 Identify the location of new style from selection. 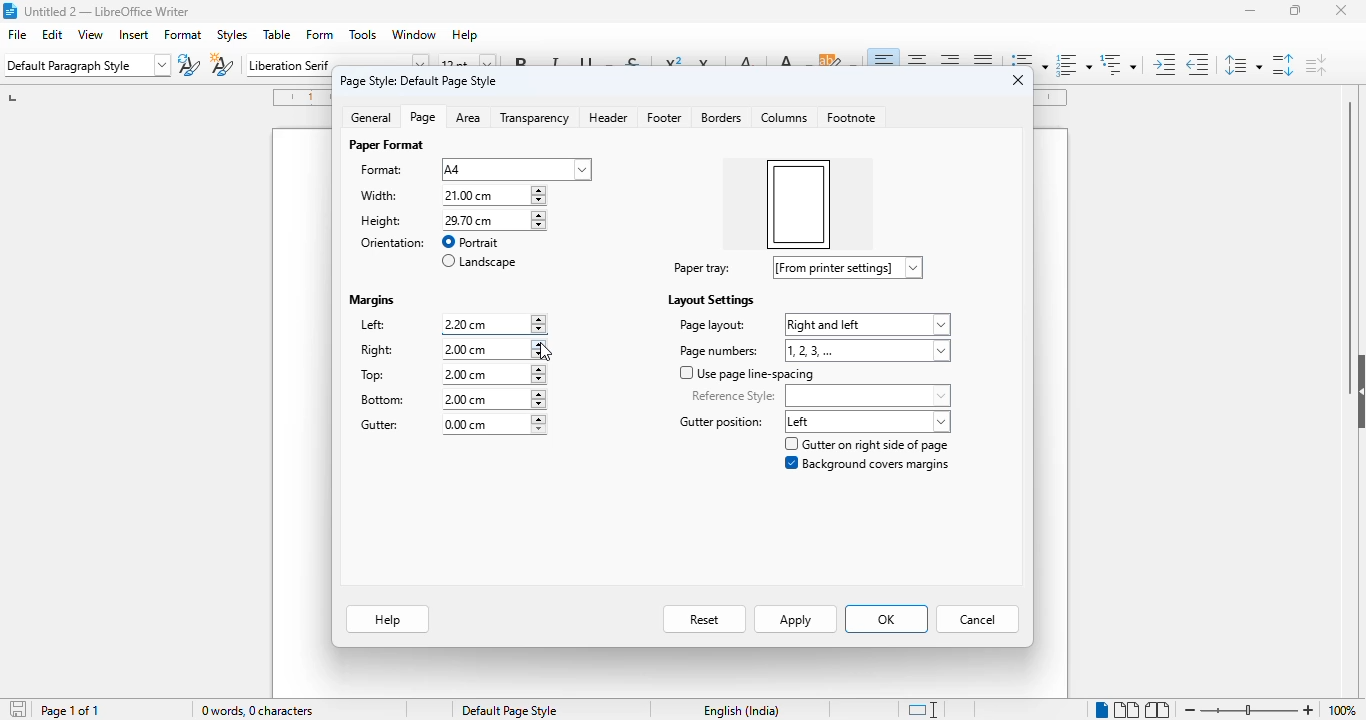
(223, 66).